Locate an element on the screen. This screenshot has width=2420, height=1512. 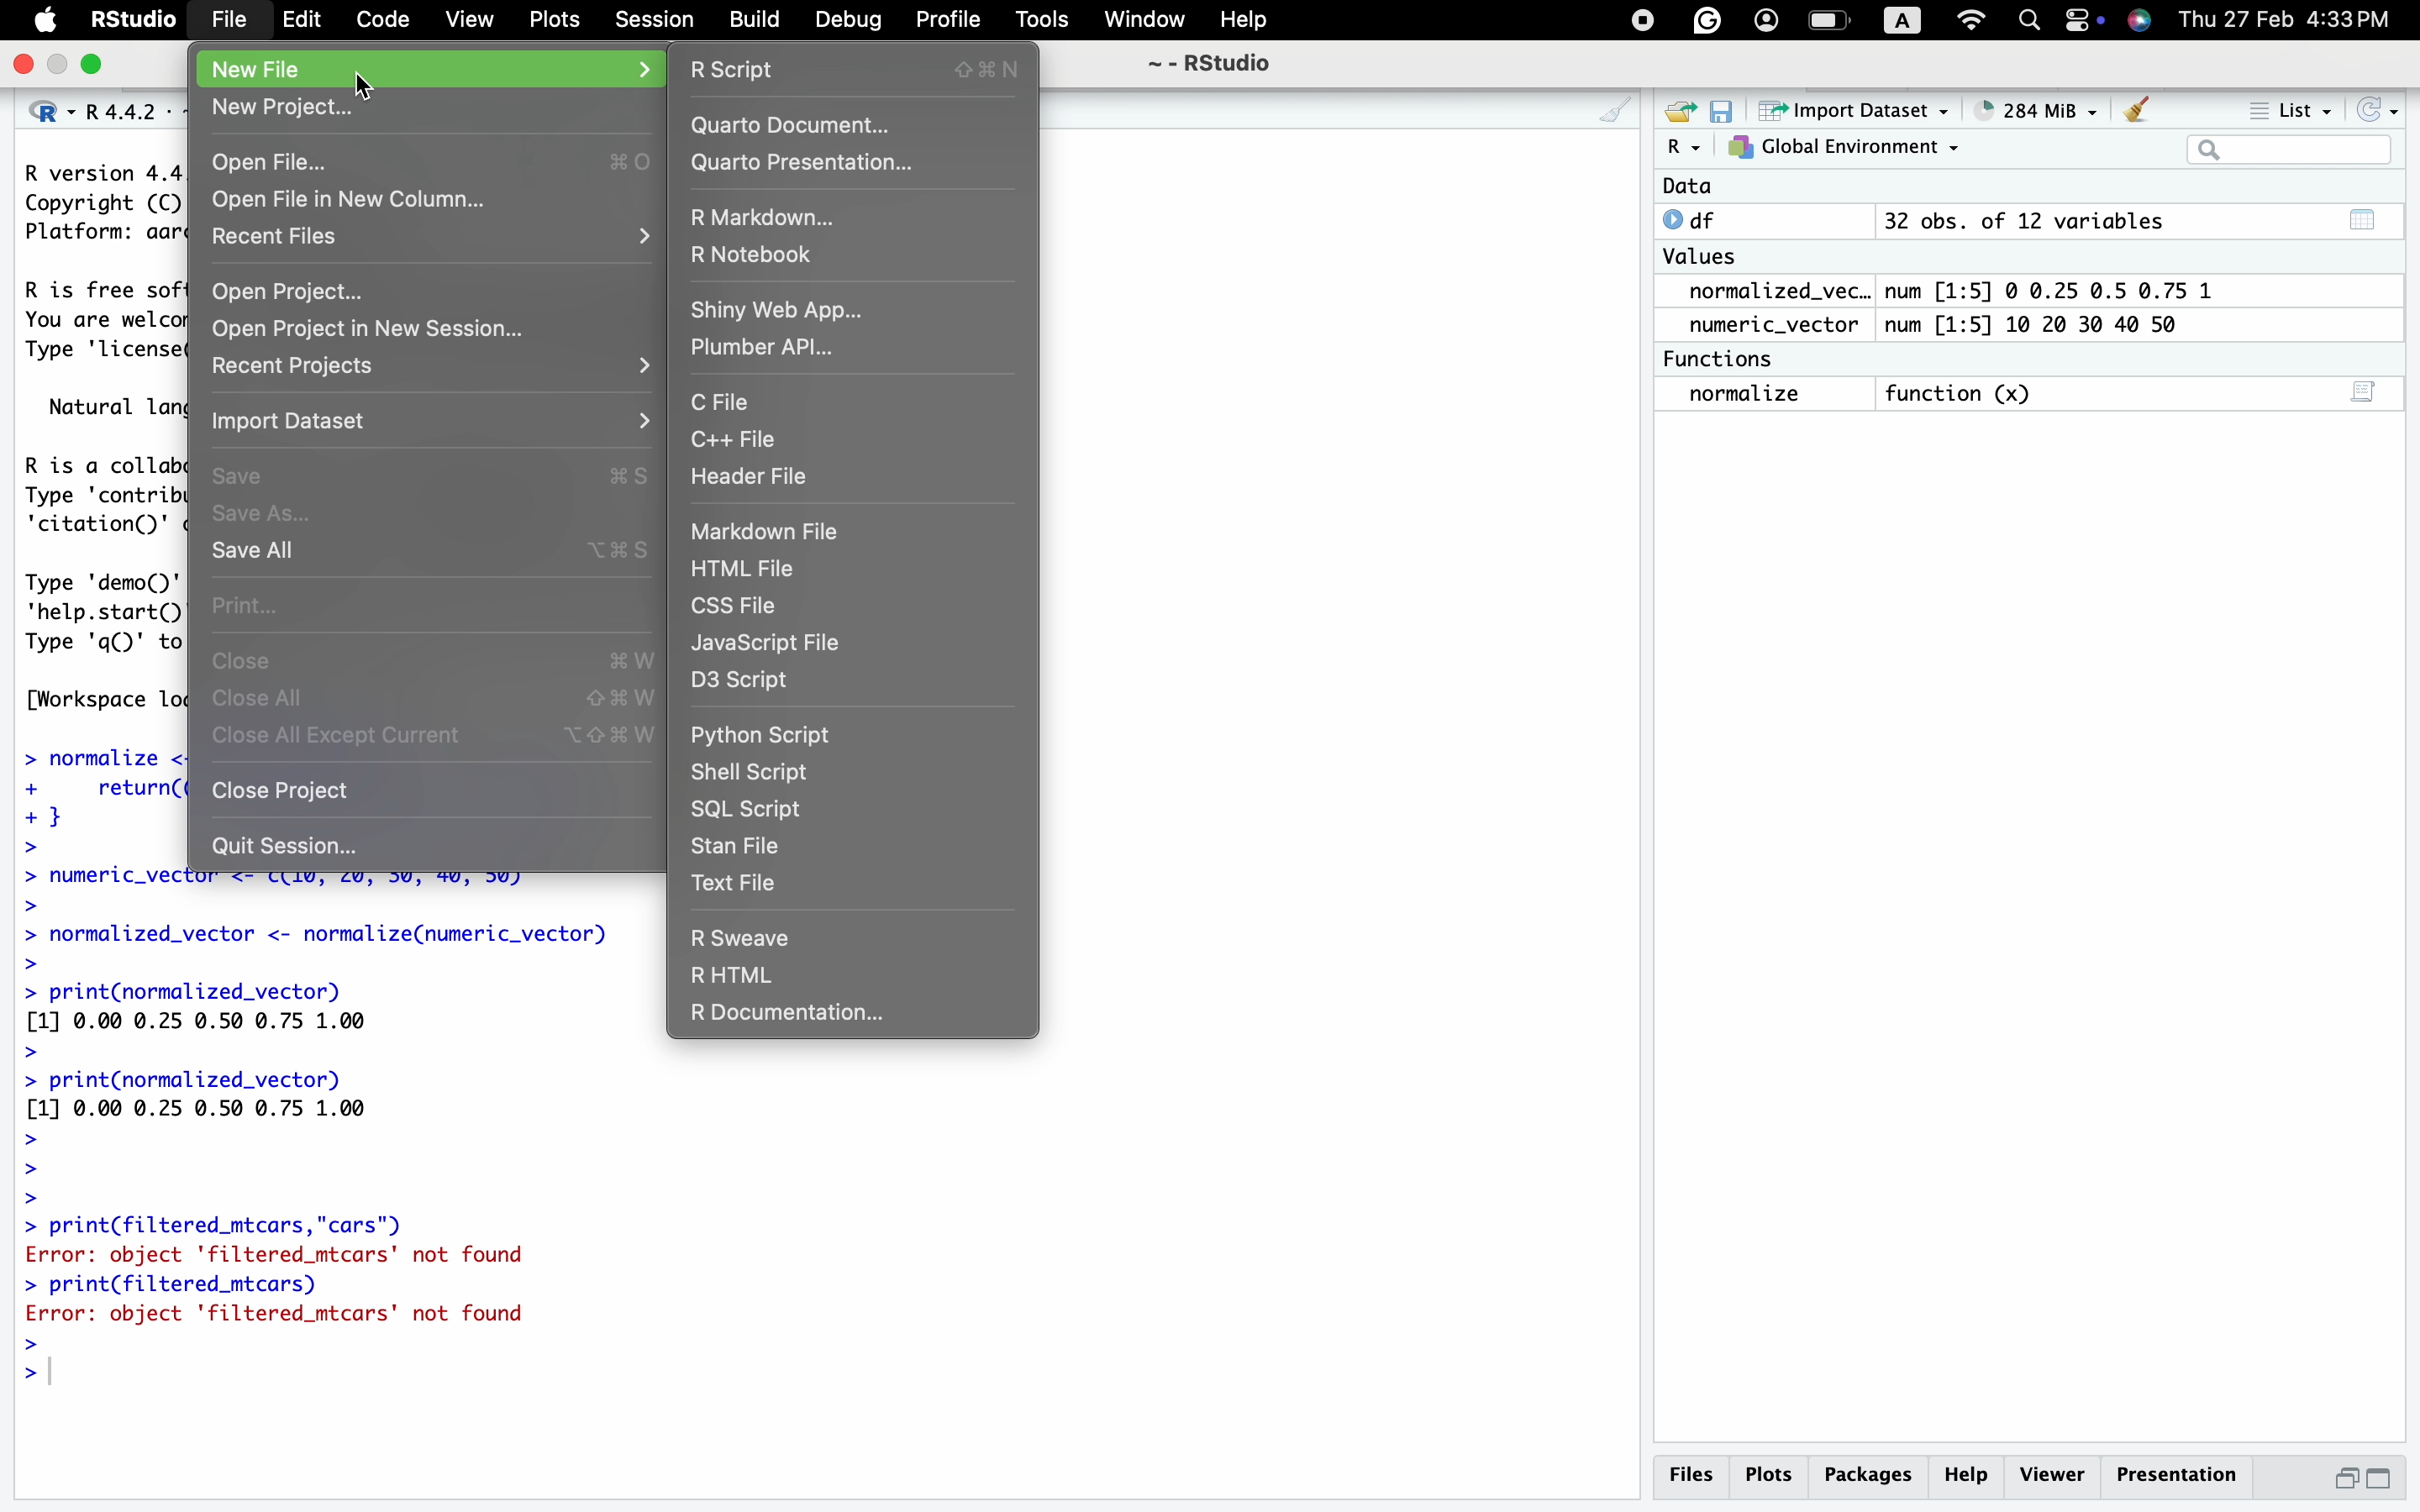
CURSOR is located at coordinates (371, 82).